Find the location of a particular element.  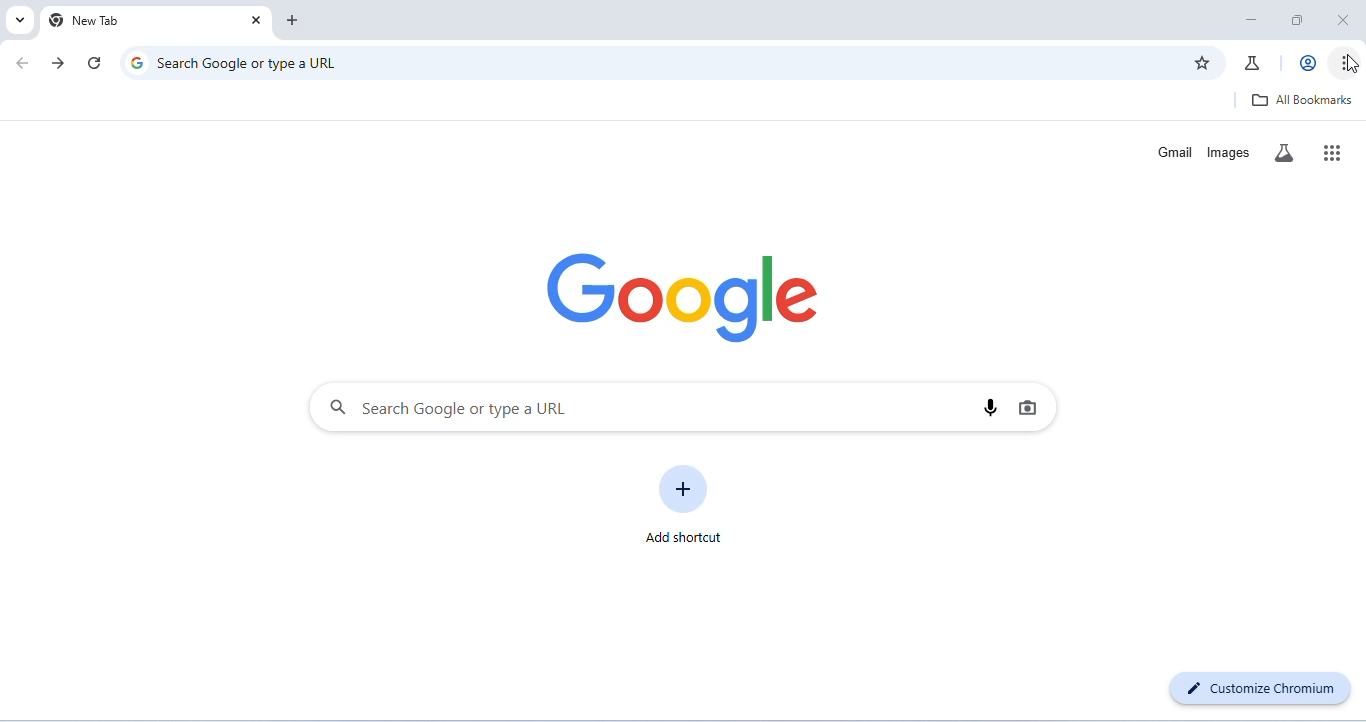

refresh is located at coordinates (94, 62).